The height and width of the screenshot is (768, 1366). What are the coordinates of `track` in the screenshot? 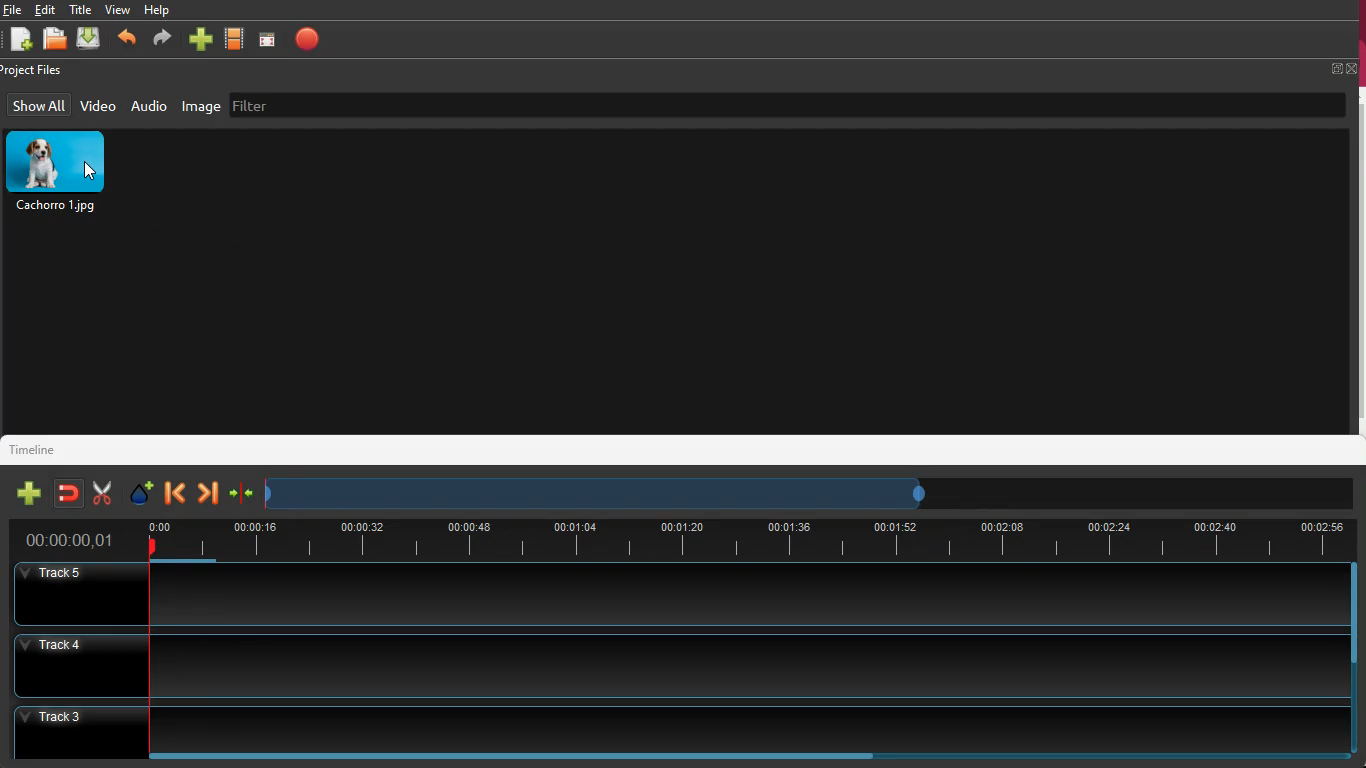 It's located at (675, 726).